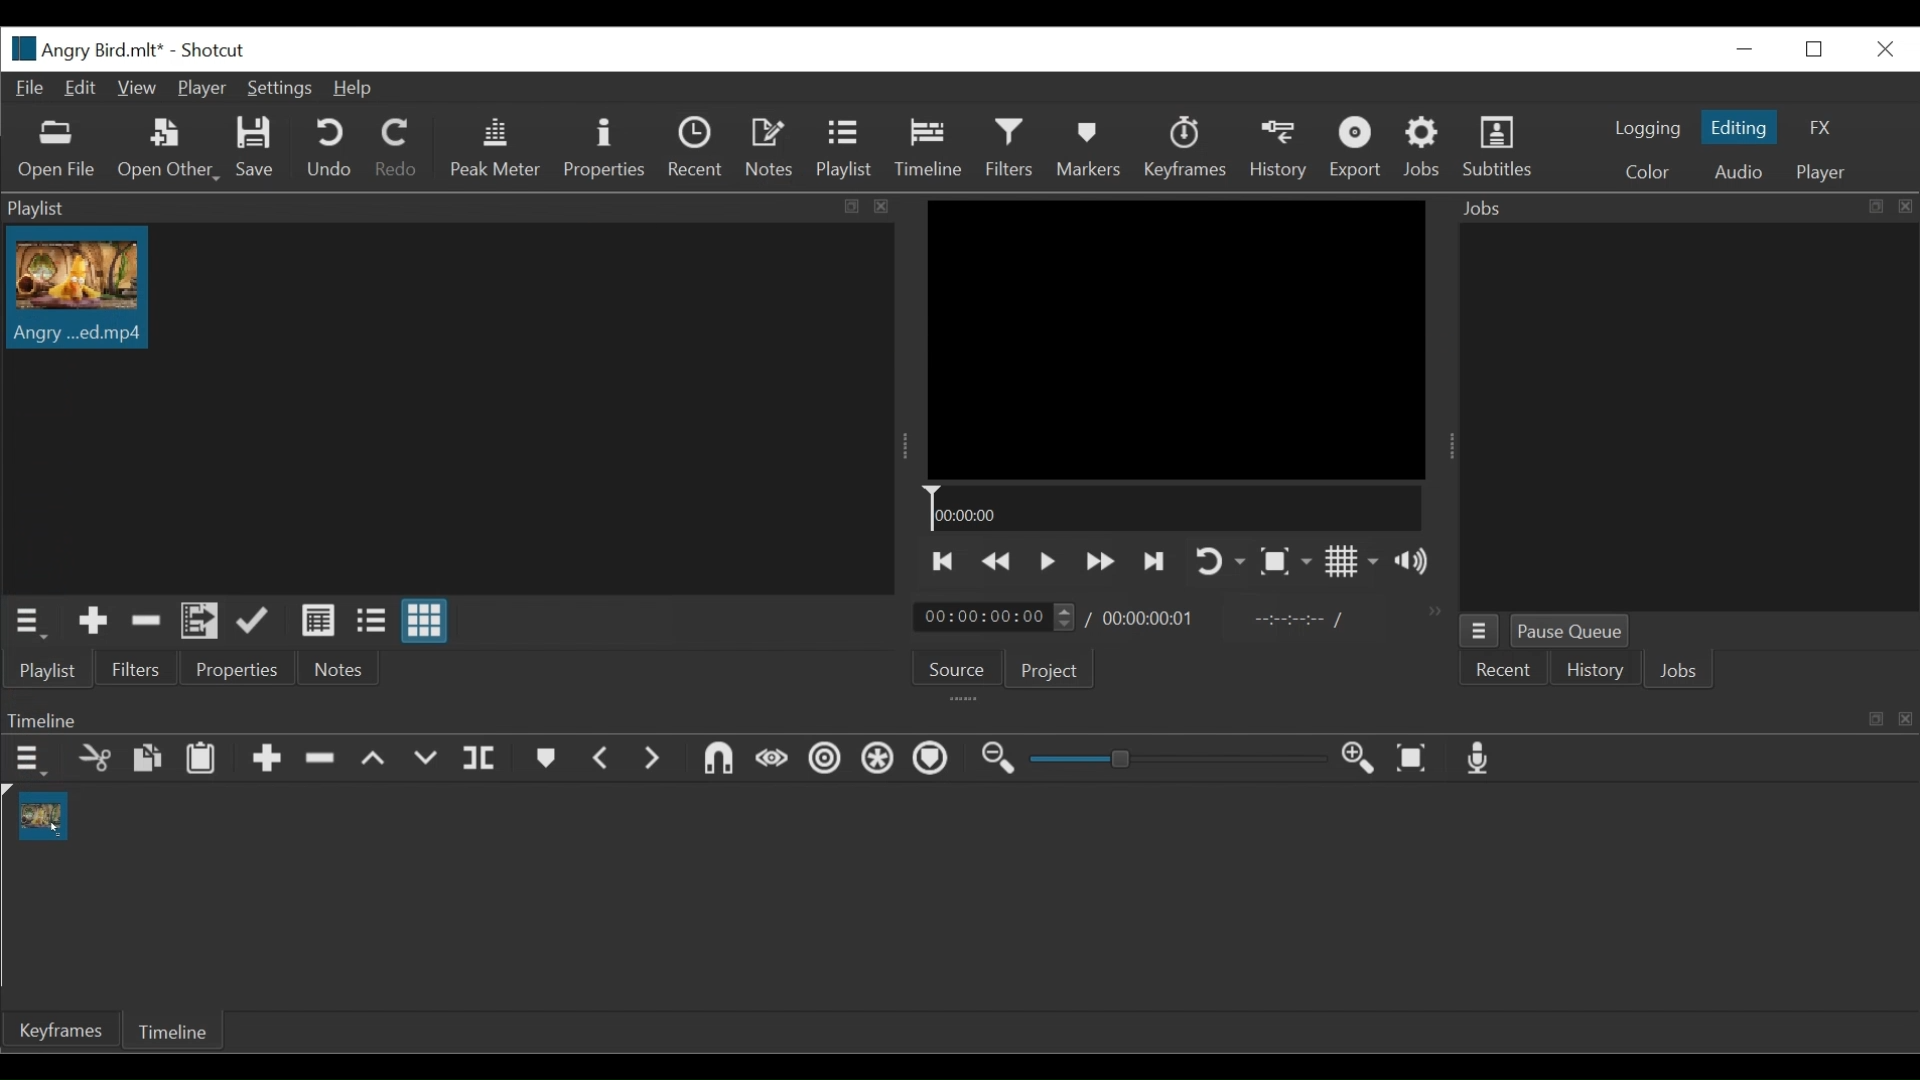 The width and height of the screenshot is (1920, 1080). Describe the element at coordinates (998, 759) in the screenshot. I see `Zoom timeline out` at that location.